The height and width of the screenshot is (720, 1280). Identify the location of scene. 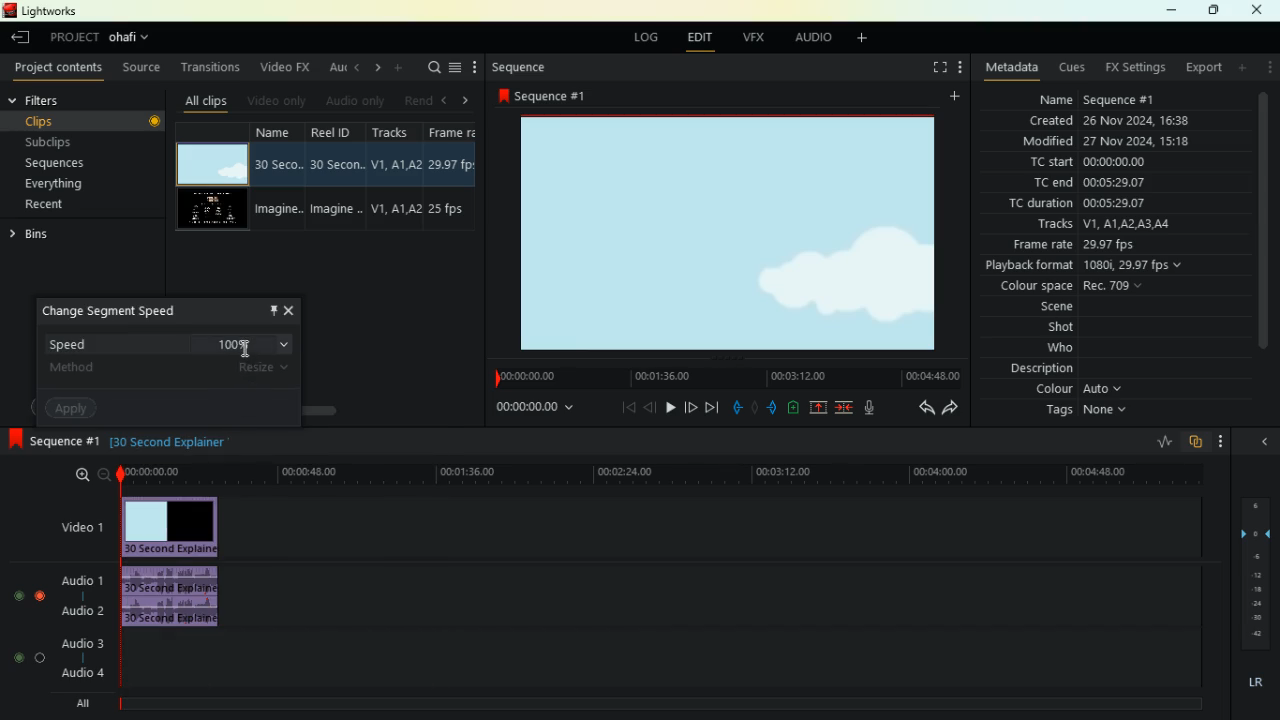
(1035, 309).